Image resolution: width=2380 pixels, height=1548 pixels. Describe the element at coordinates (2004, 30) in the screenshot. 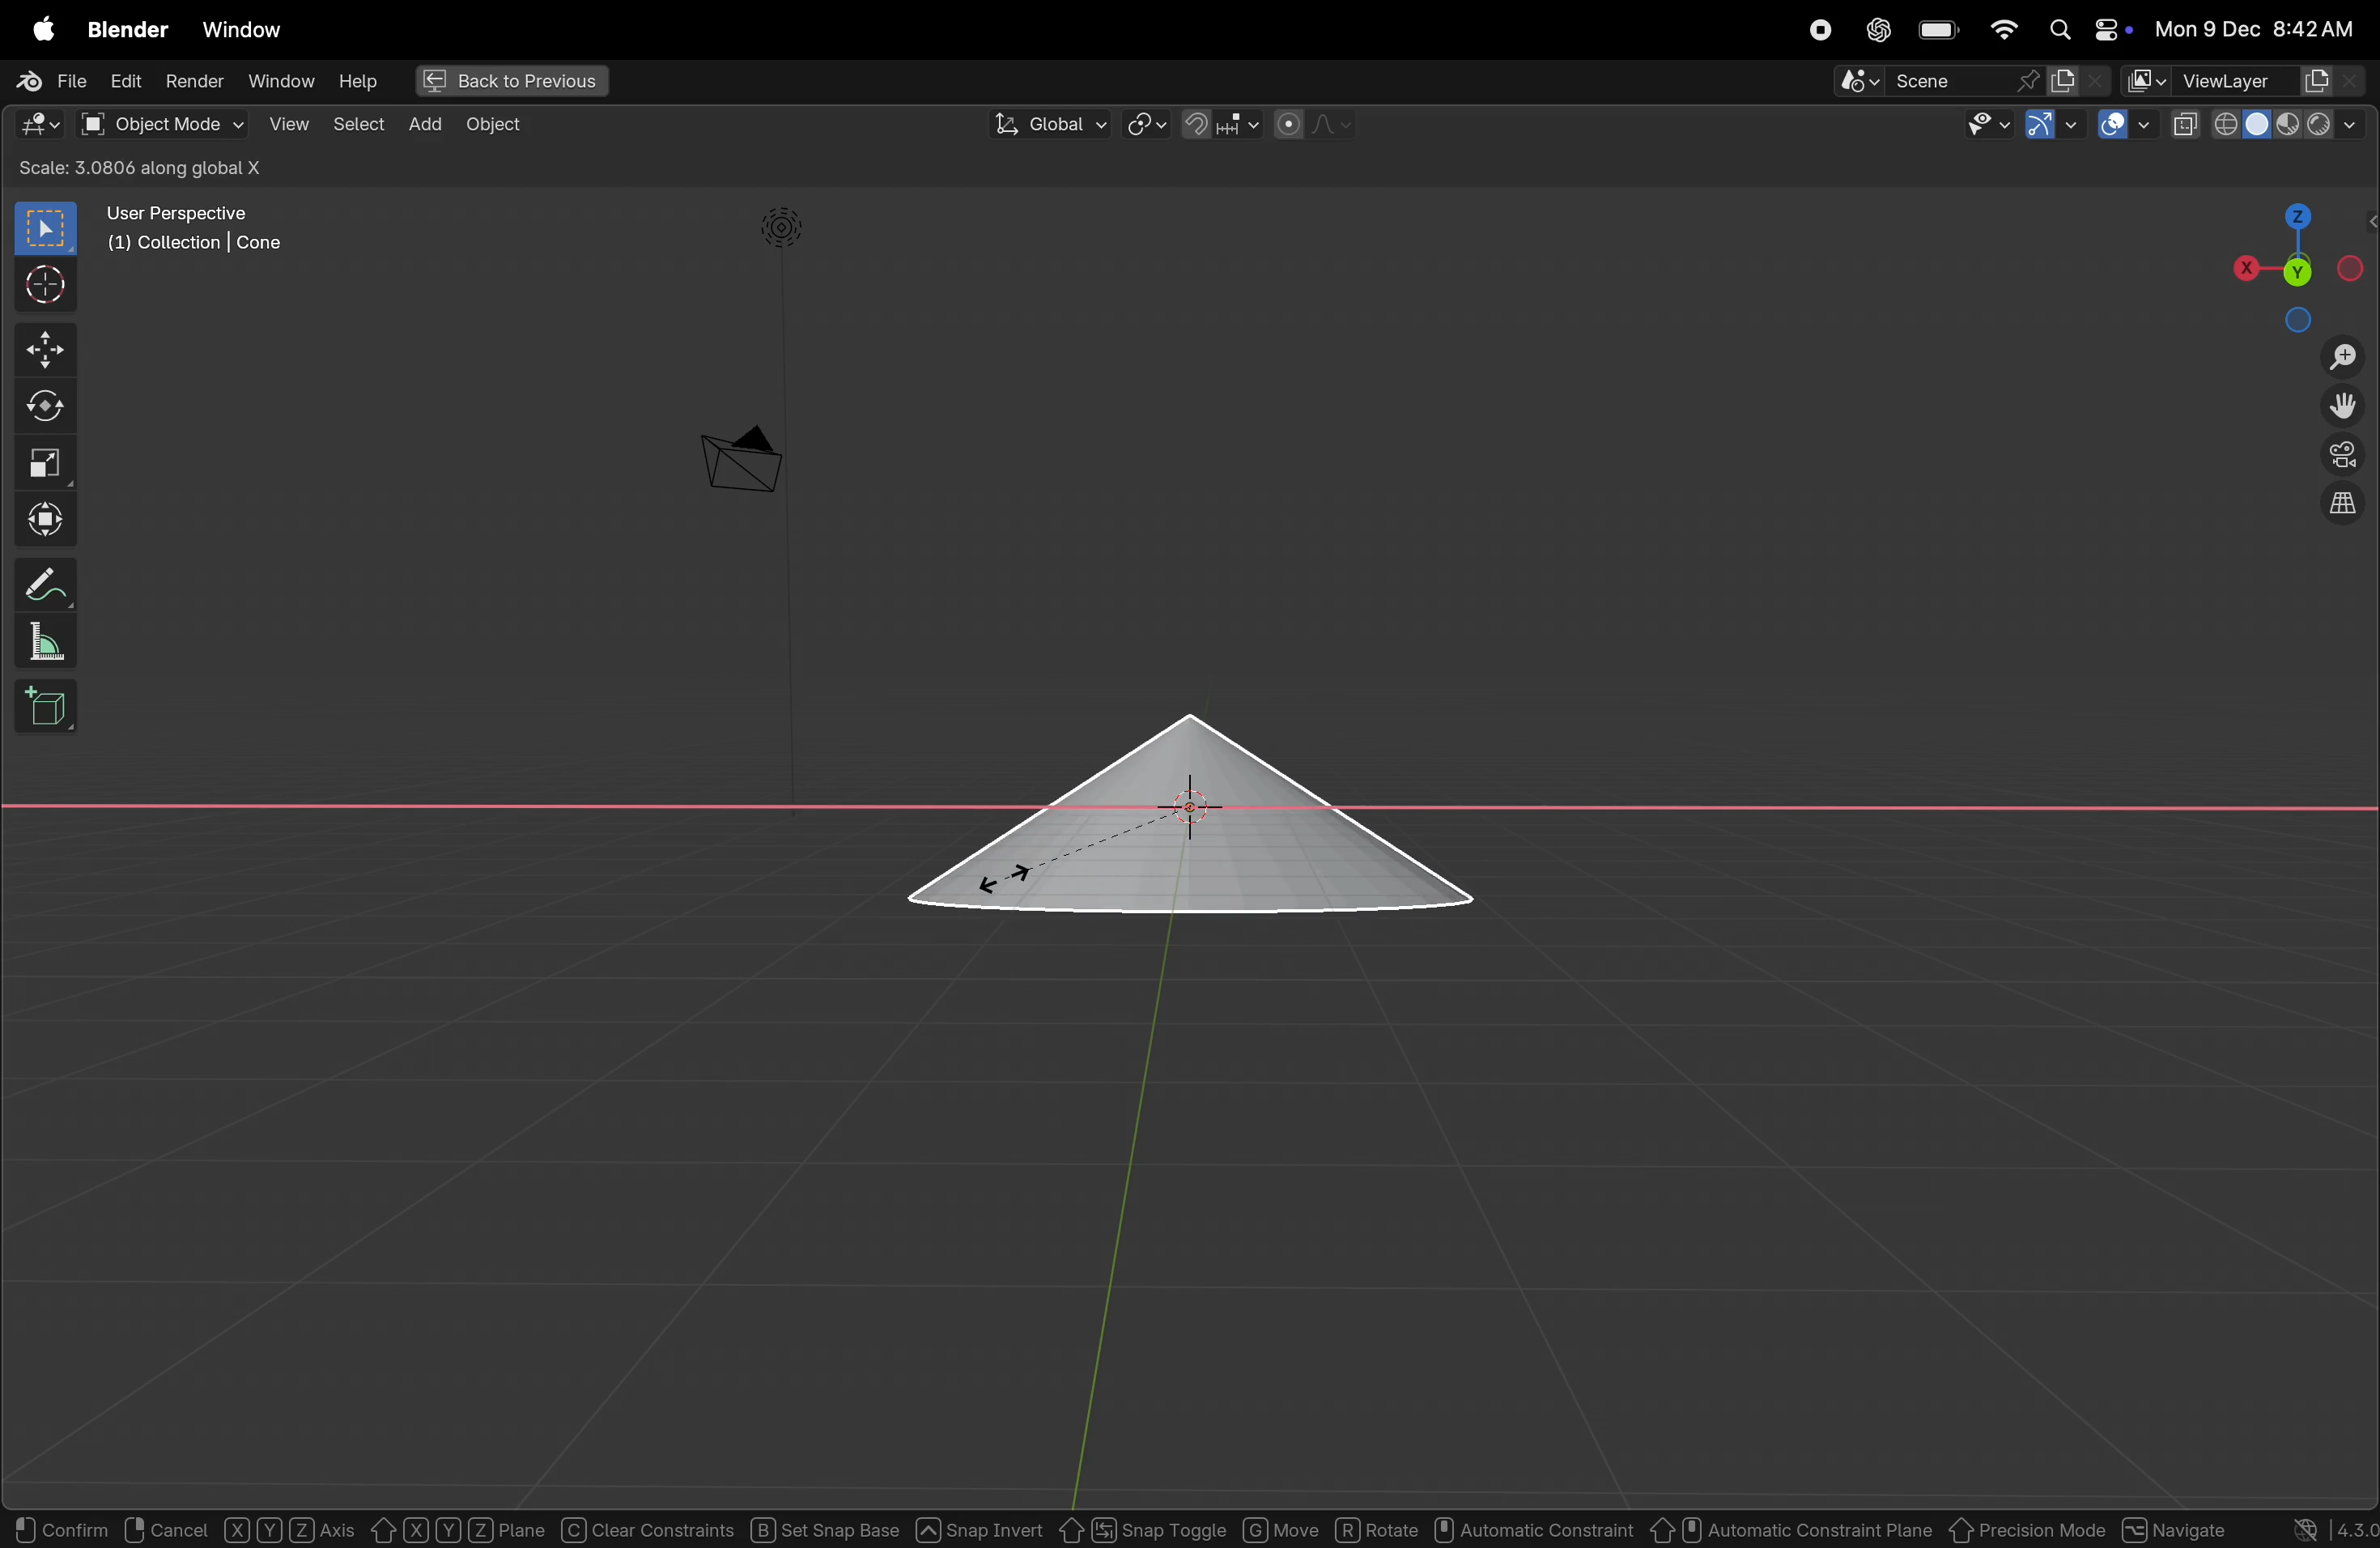

I see `wifi` at that location.